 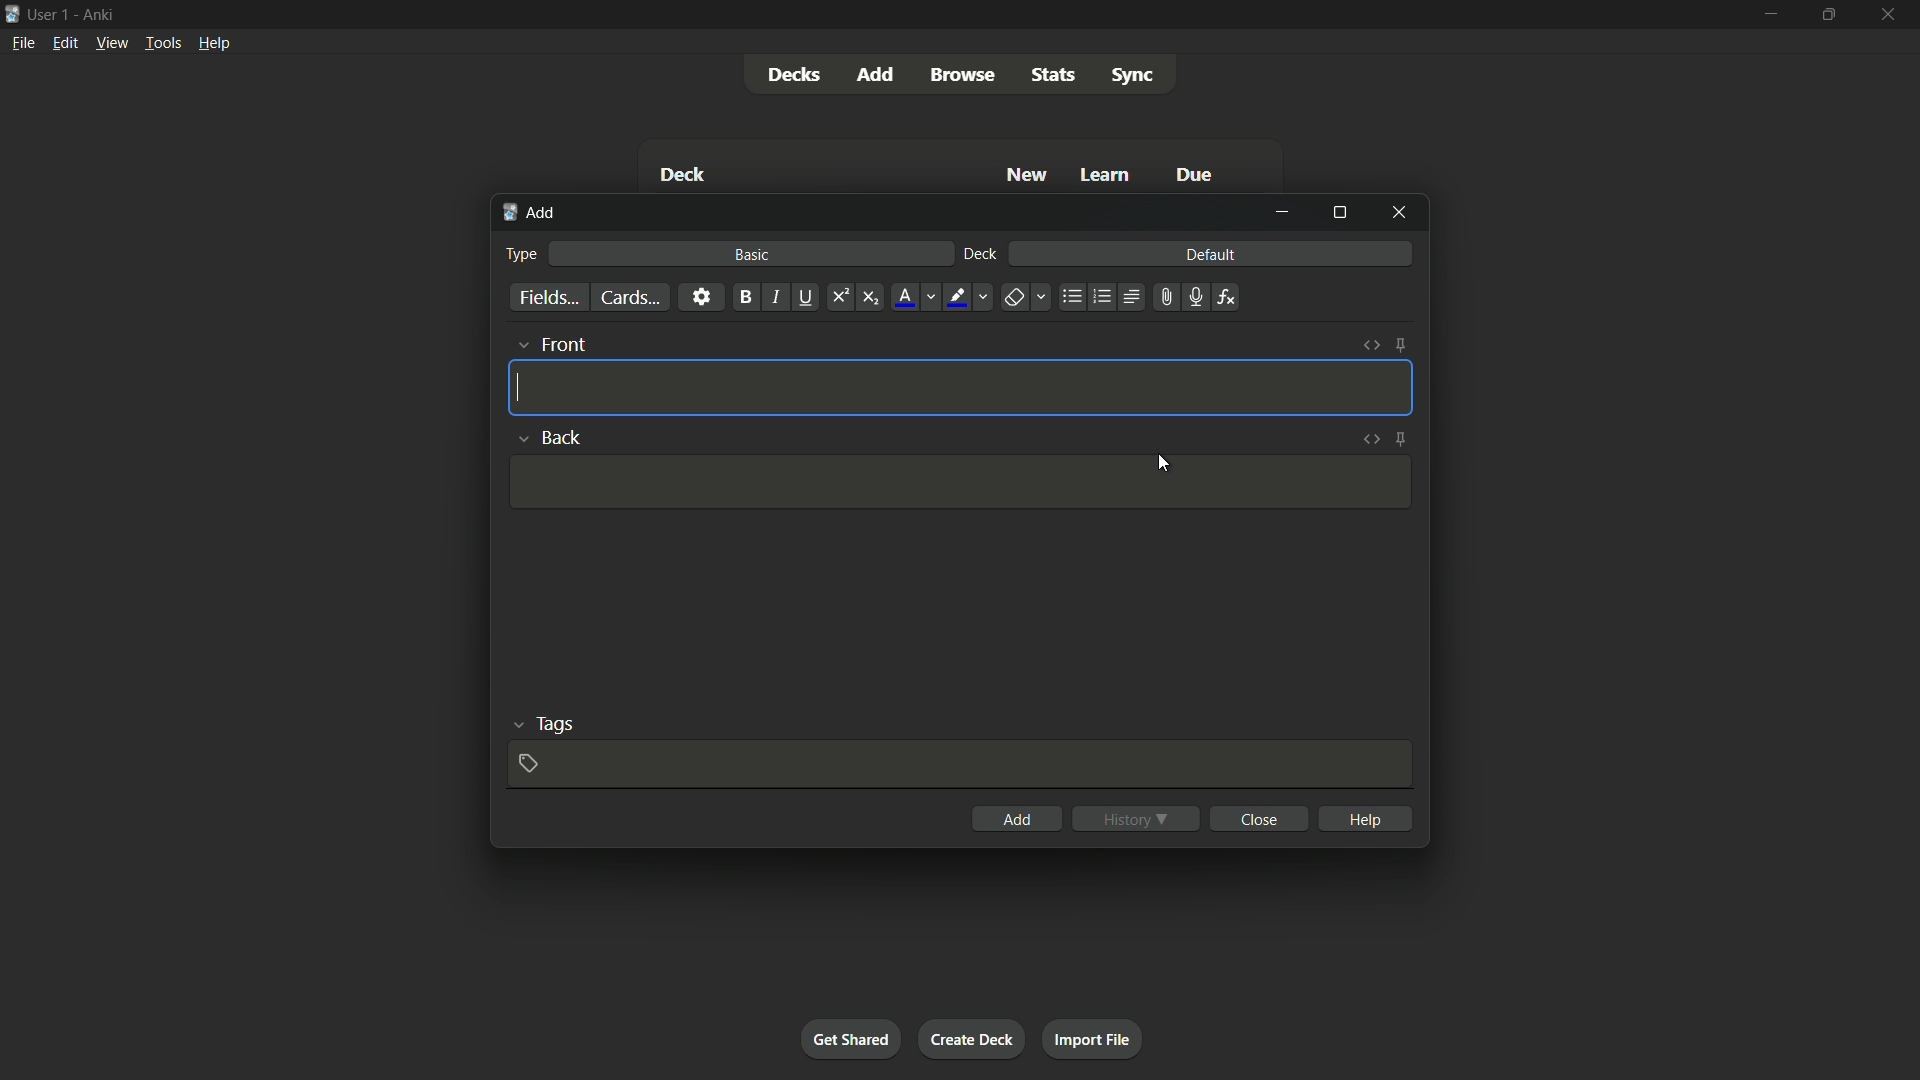 I want to click on create deck, so click(x=974, y=1038).